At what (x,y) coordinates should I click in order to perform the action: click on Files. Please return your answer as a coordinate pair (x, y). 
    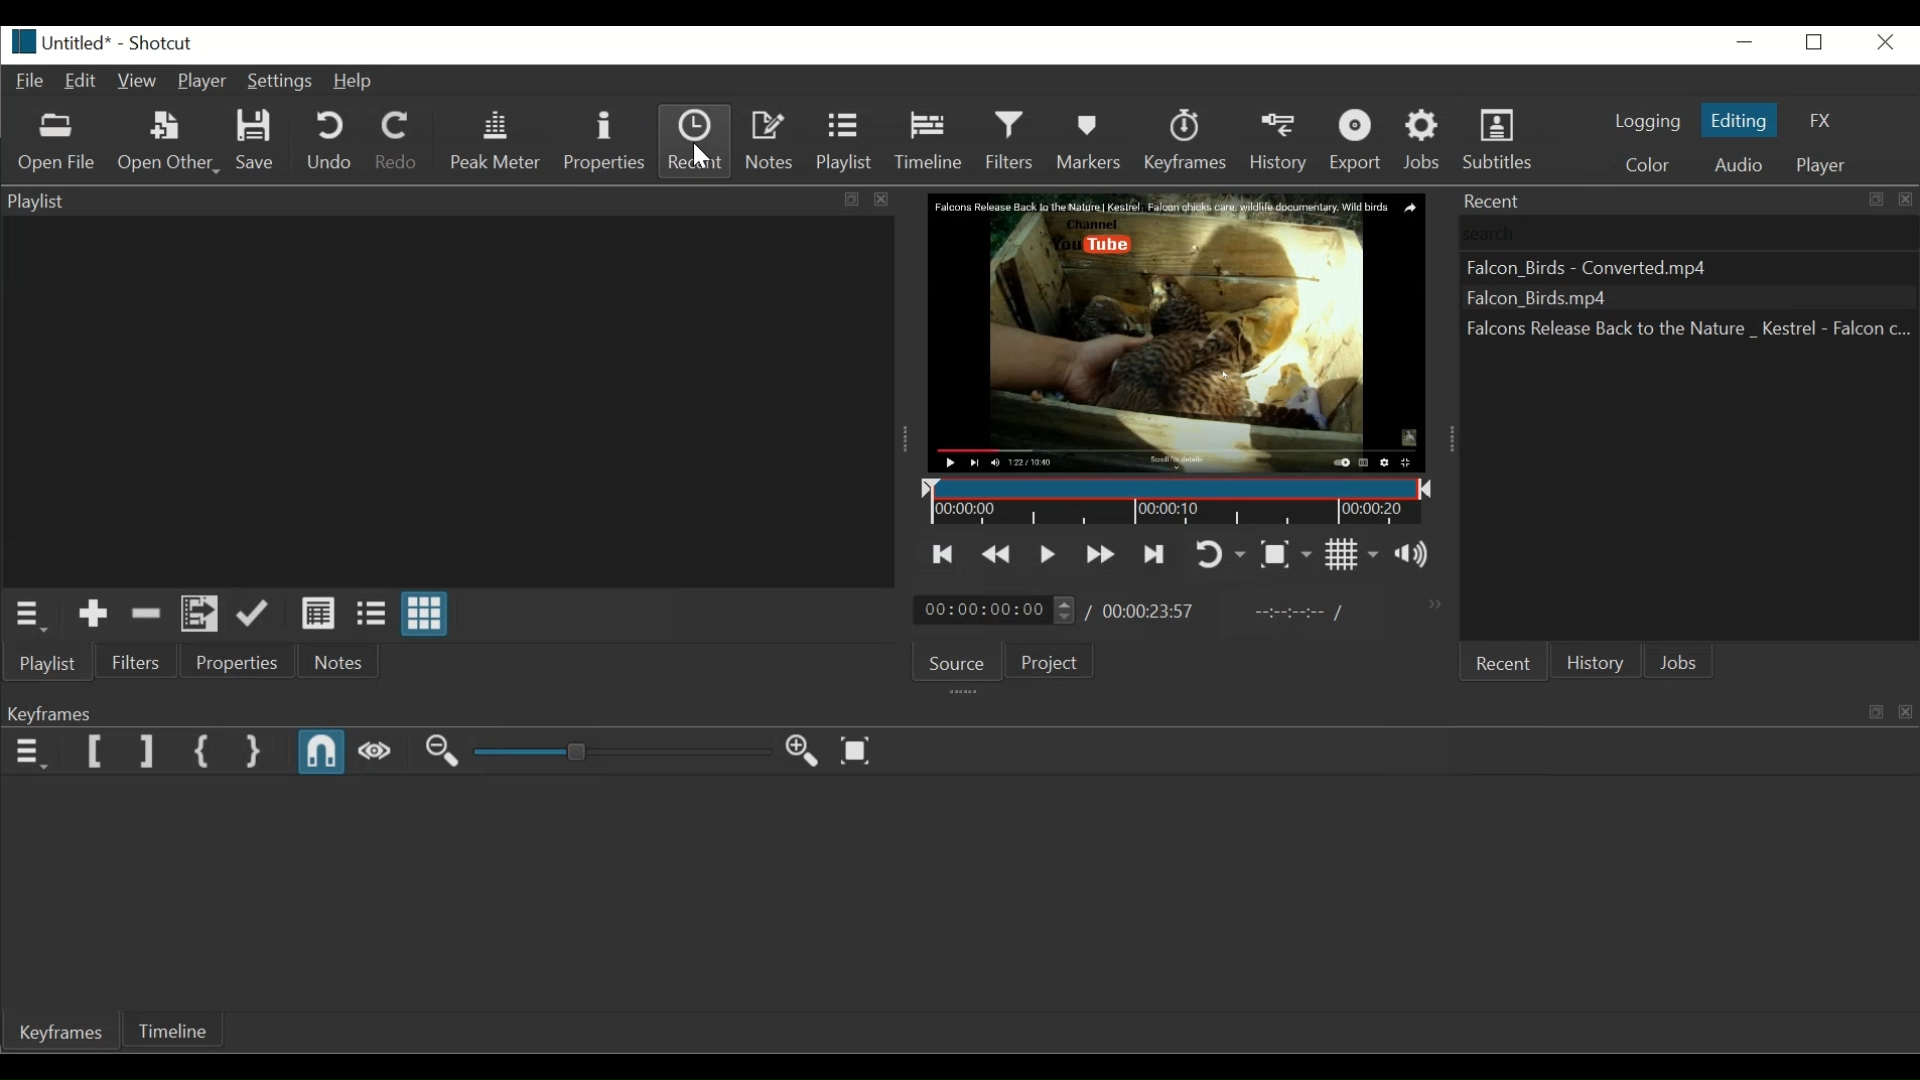
    Looking at the image, I should click on (134, 662).